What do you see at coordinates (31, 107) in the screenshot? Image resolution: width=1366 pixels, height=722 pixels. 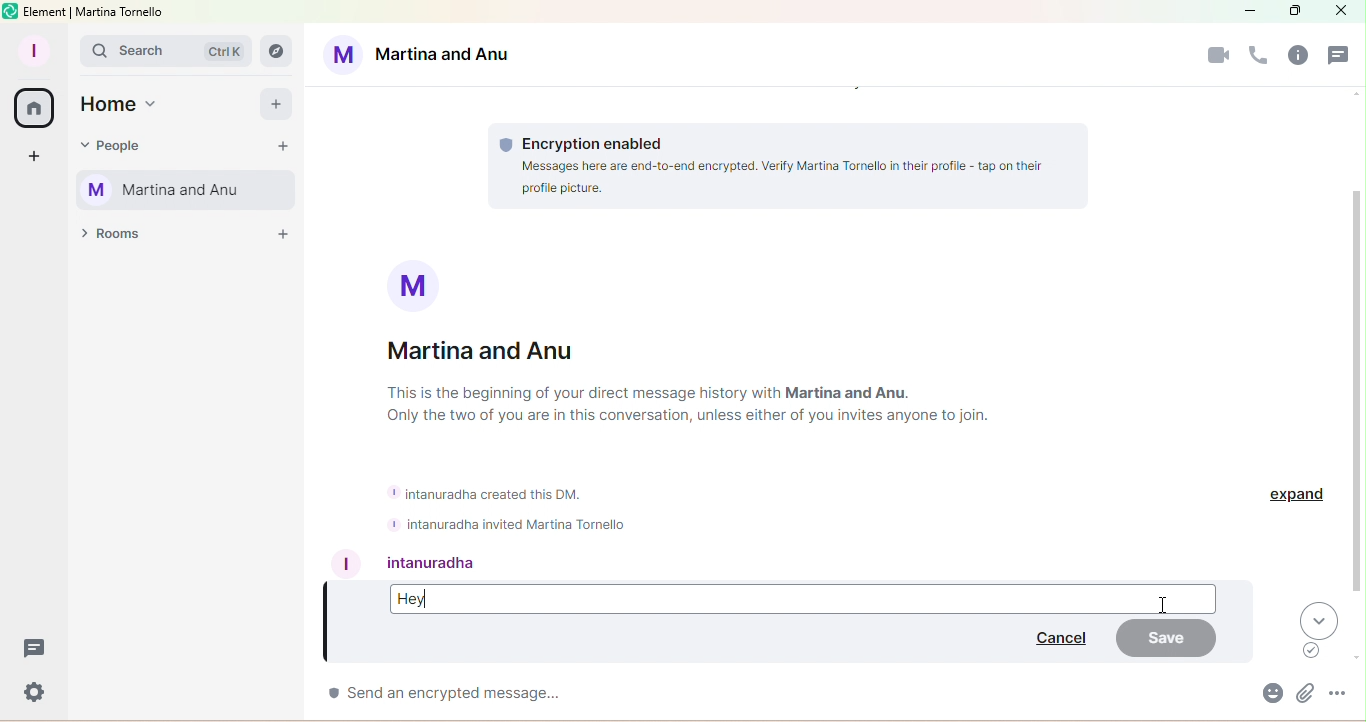 I see `Home` at bounding box center [31, 107].